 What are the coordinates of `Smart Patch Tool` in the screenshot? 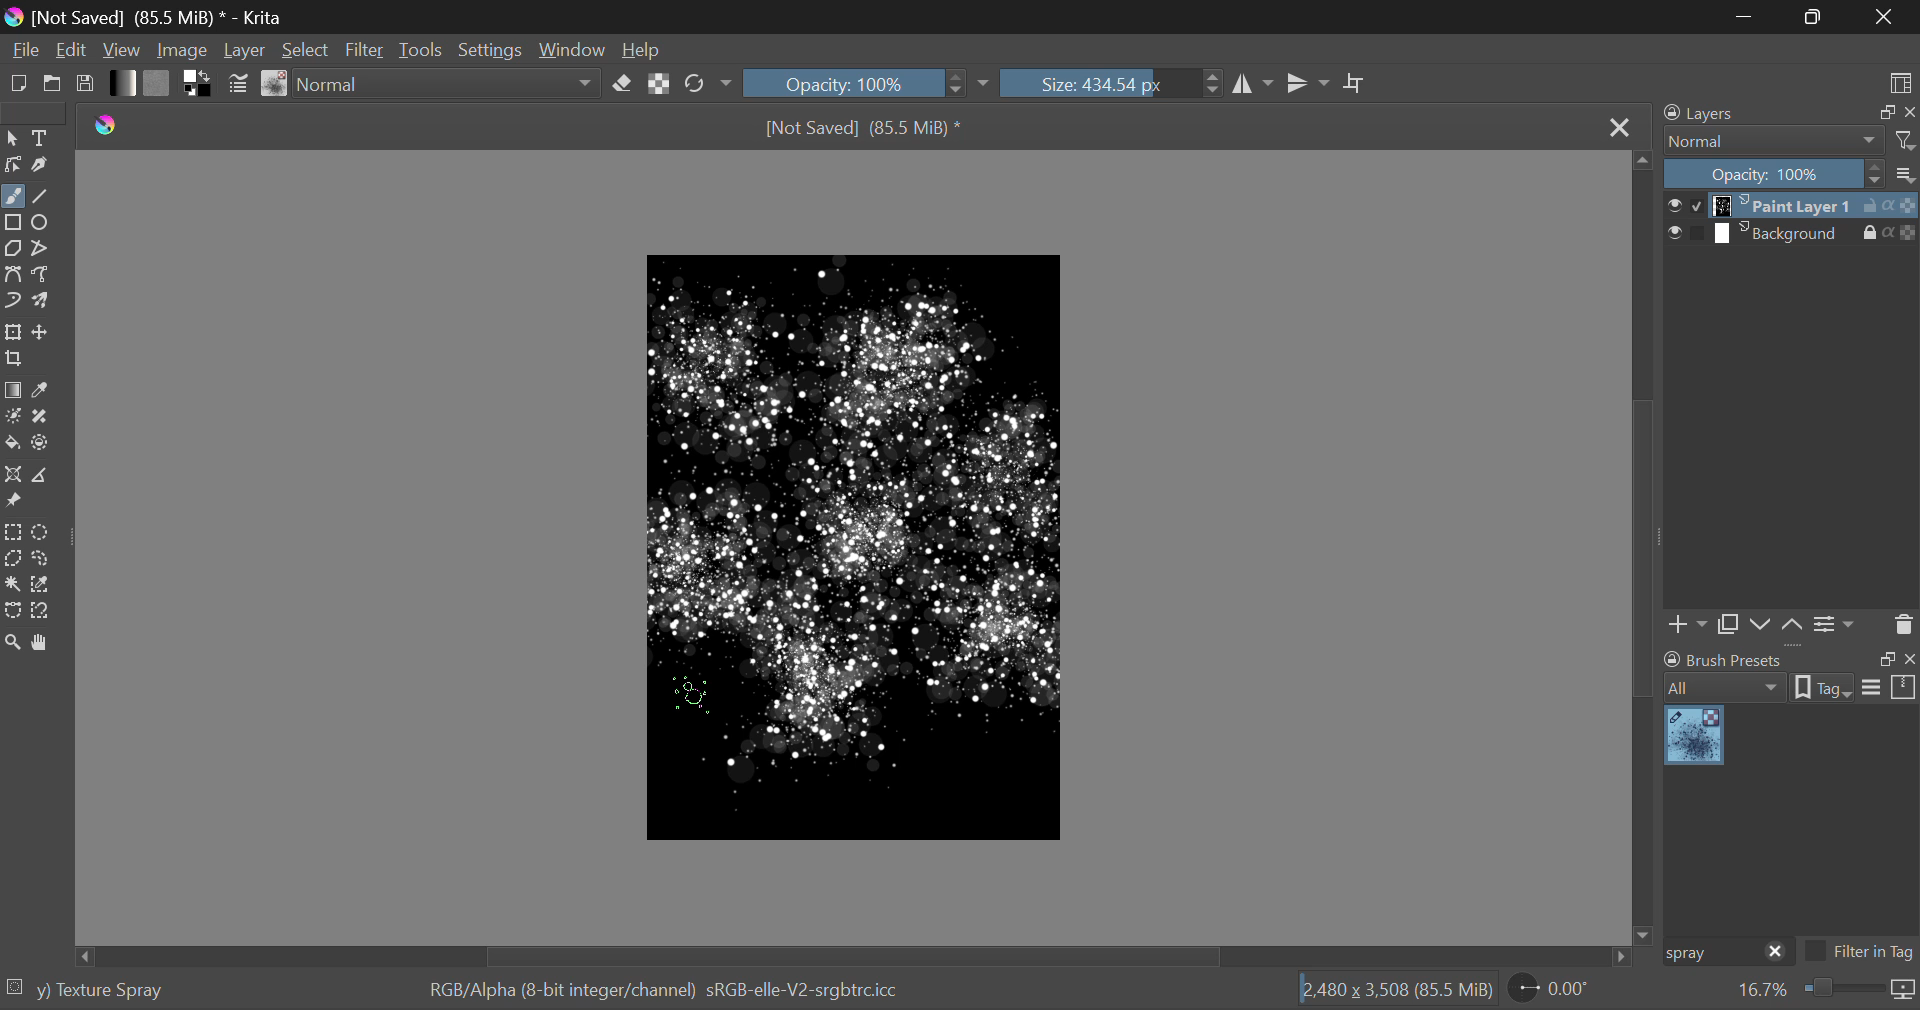 It's located at (41, 421).